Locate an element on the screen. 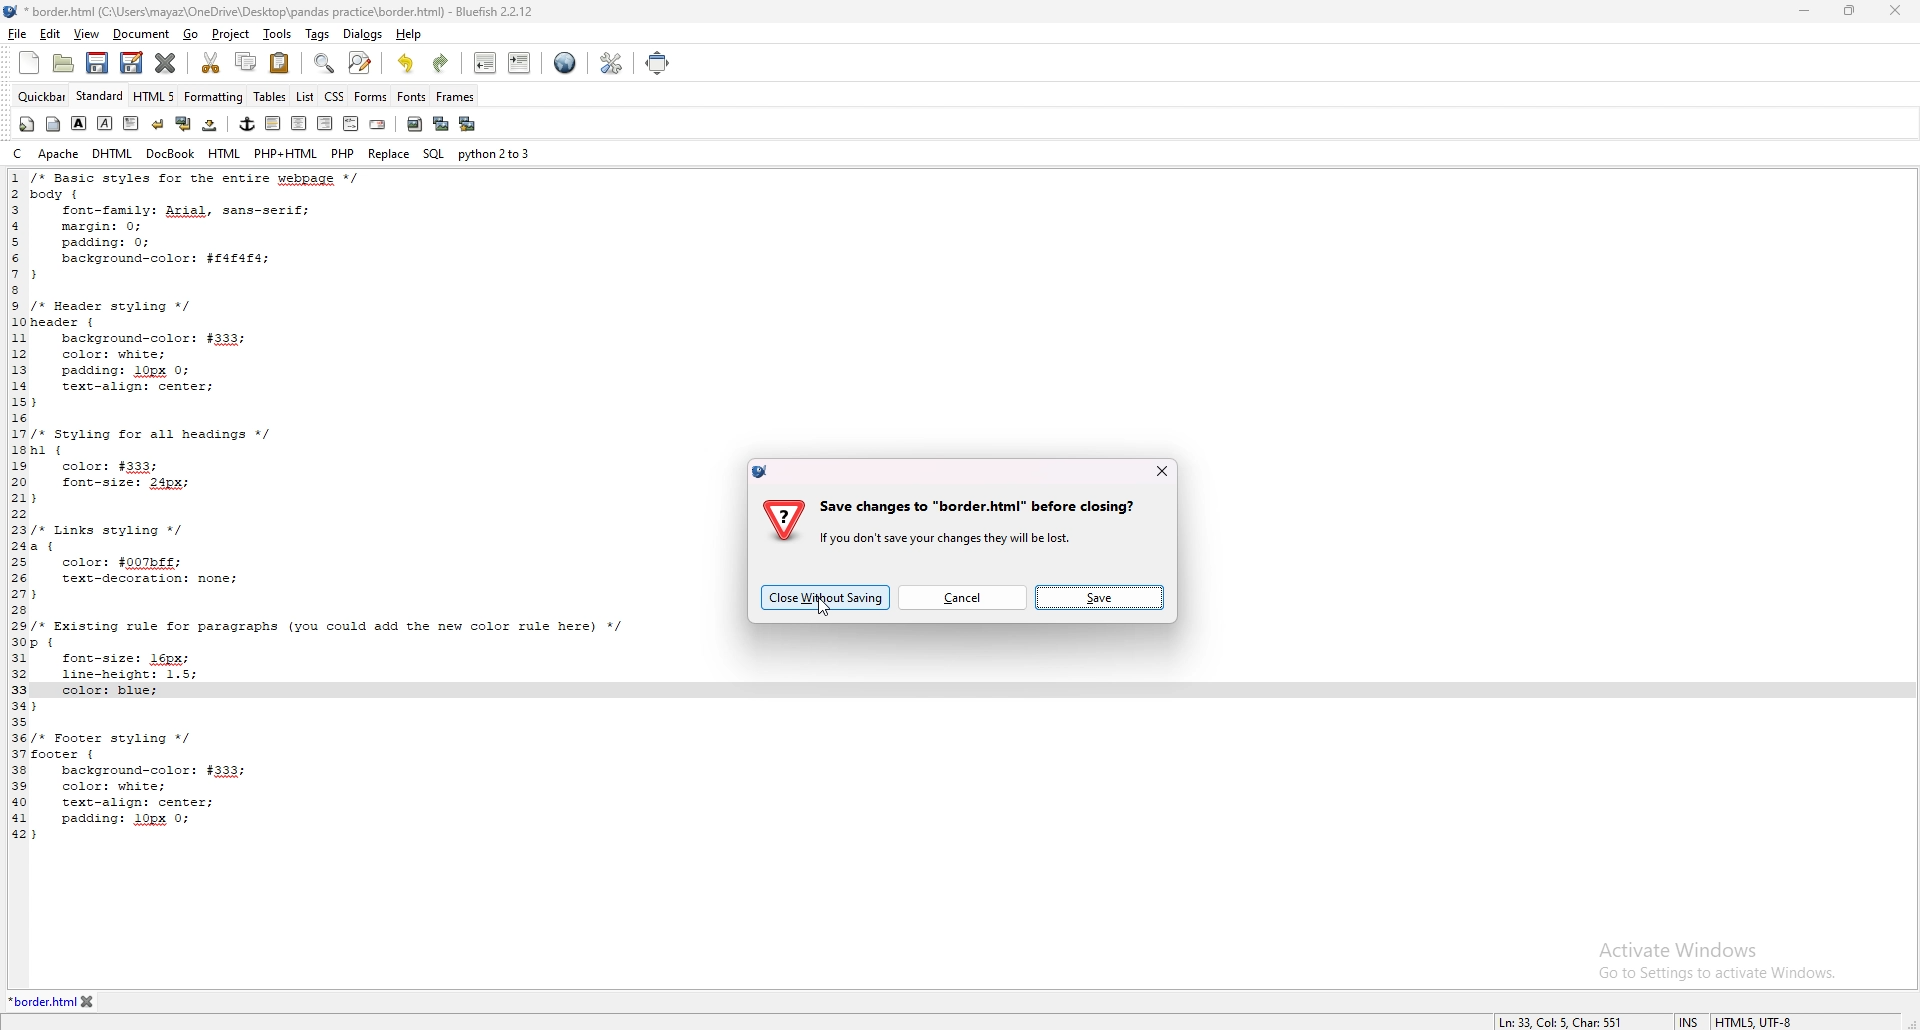 The width and height of the screenshot is (1920, 1030). cursor is located at coordinates (825, 609).